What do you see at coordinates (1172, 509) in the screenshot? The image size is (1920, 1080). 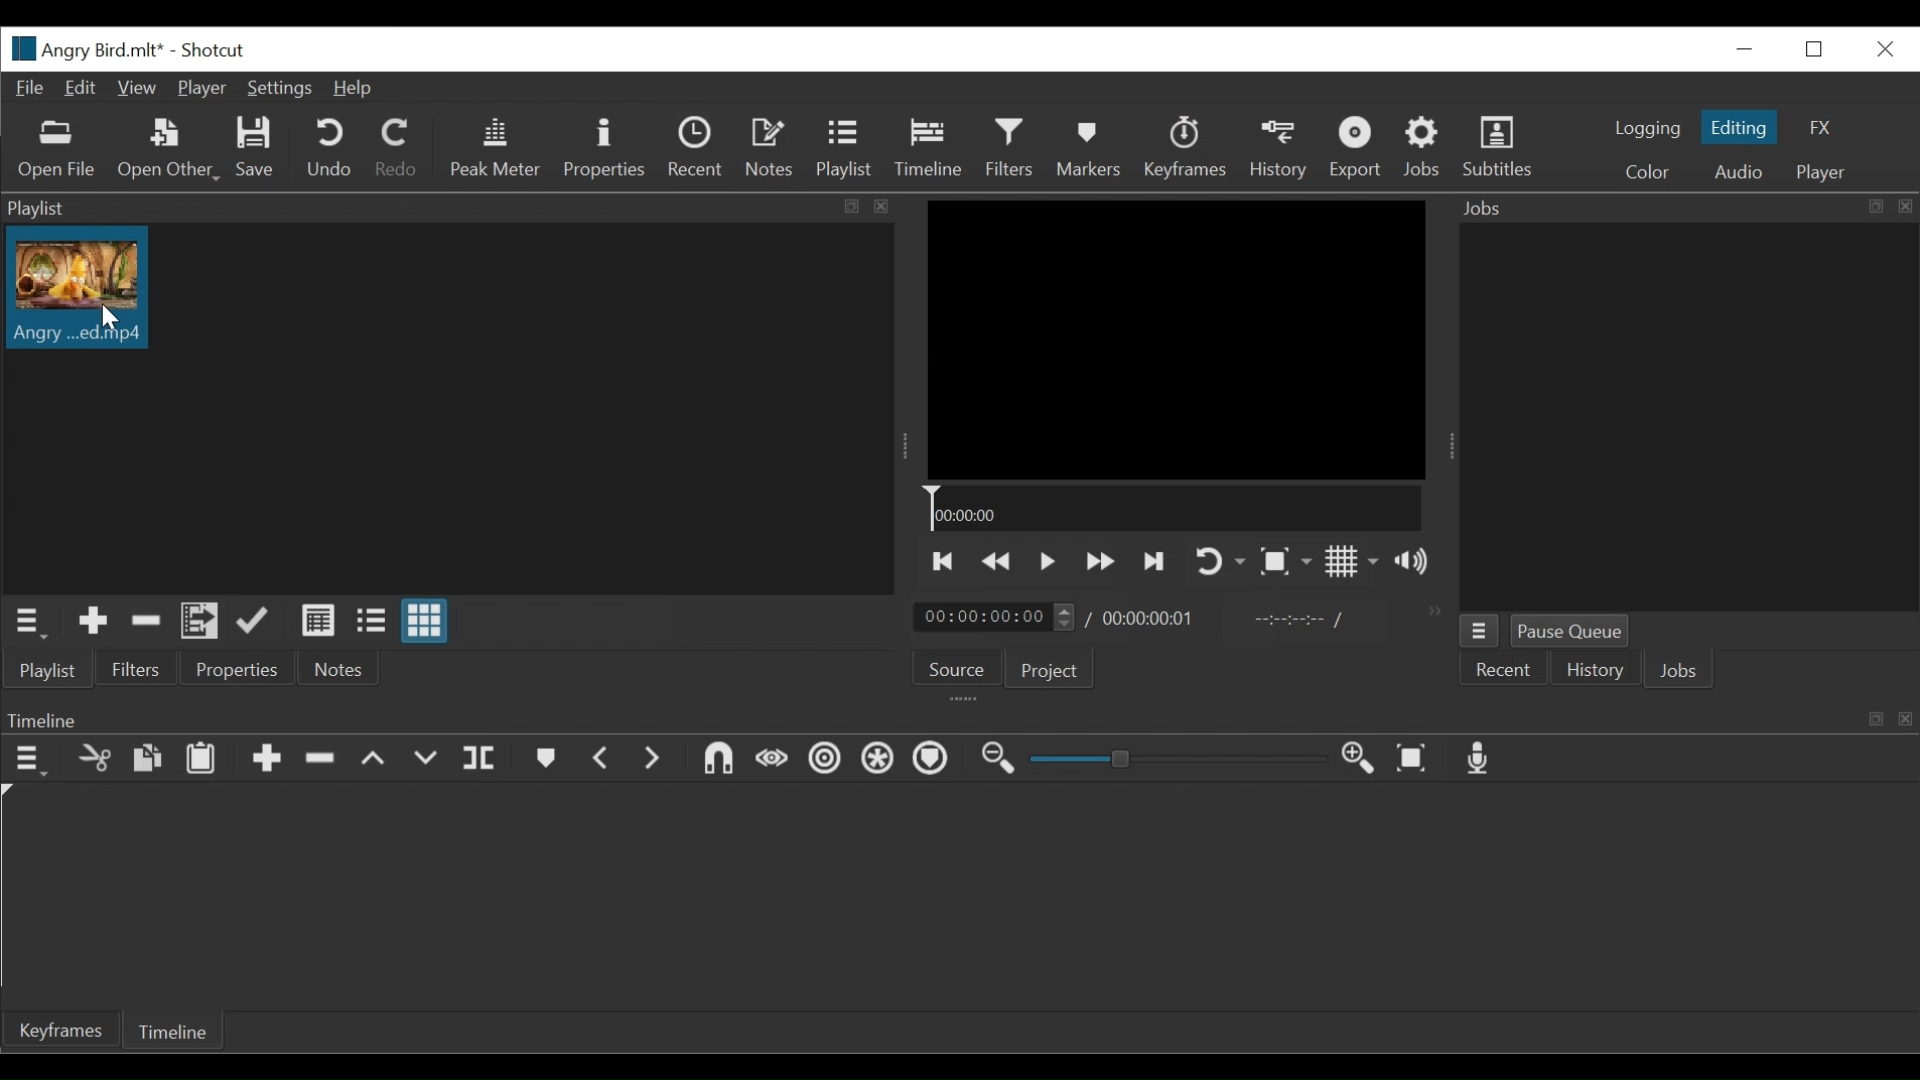 I see `Timeline` at bounding box center [1172, 509].